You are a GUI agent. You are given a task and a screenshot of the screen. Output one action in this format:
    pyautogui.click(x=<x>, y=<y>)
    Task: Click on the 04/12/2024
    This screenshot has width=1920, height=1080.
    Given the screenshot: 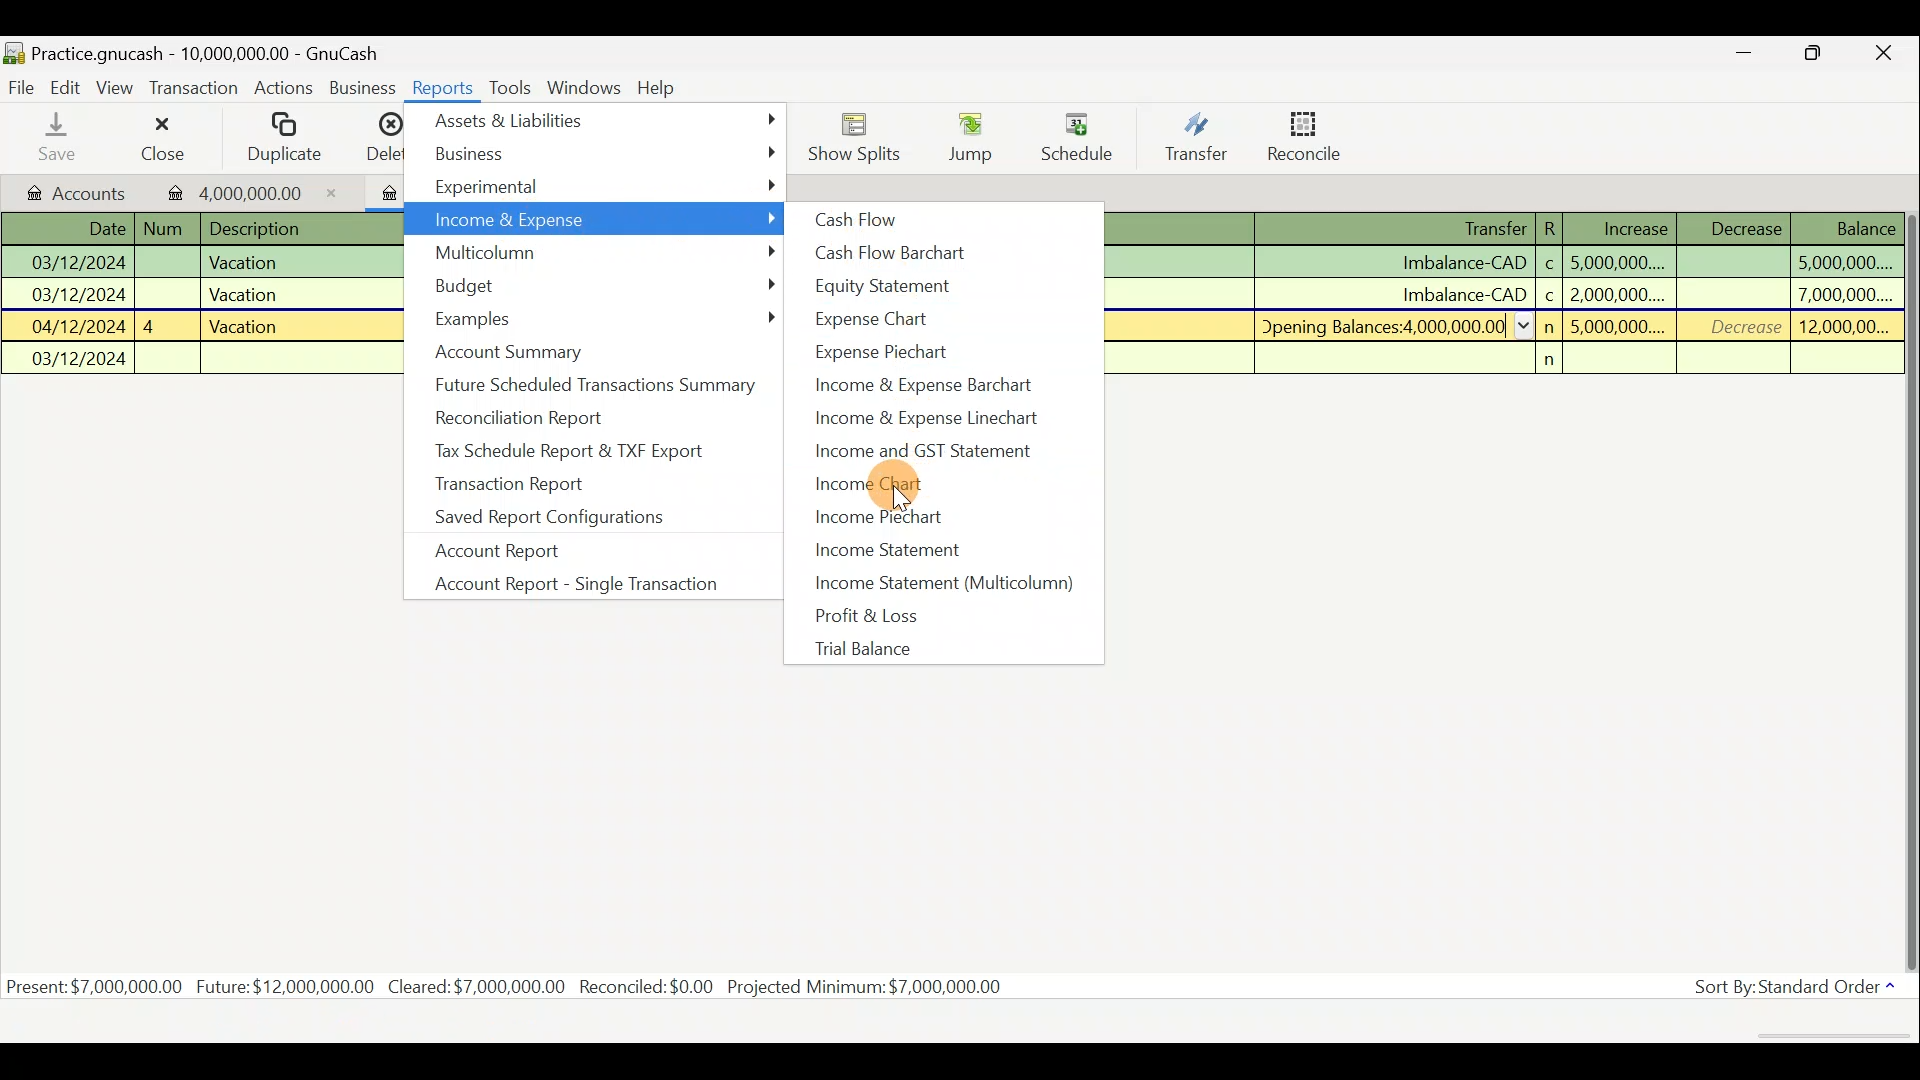 What is the action you would take?
    pyautogui.click(x=78, y=325)
    